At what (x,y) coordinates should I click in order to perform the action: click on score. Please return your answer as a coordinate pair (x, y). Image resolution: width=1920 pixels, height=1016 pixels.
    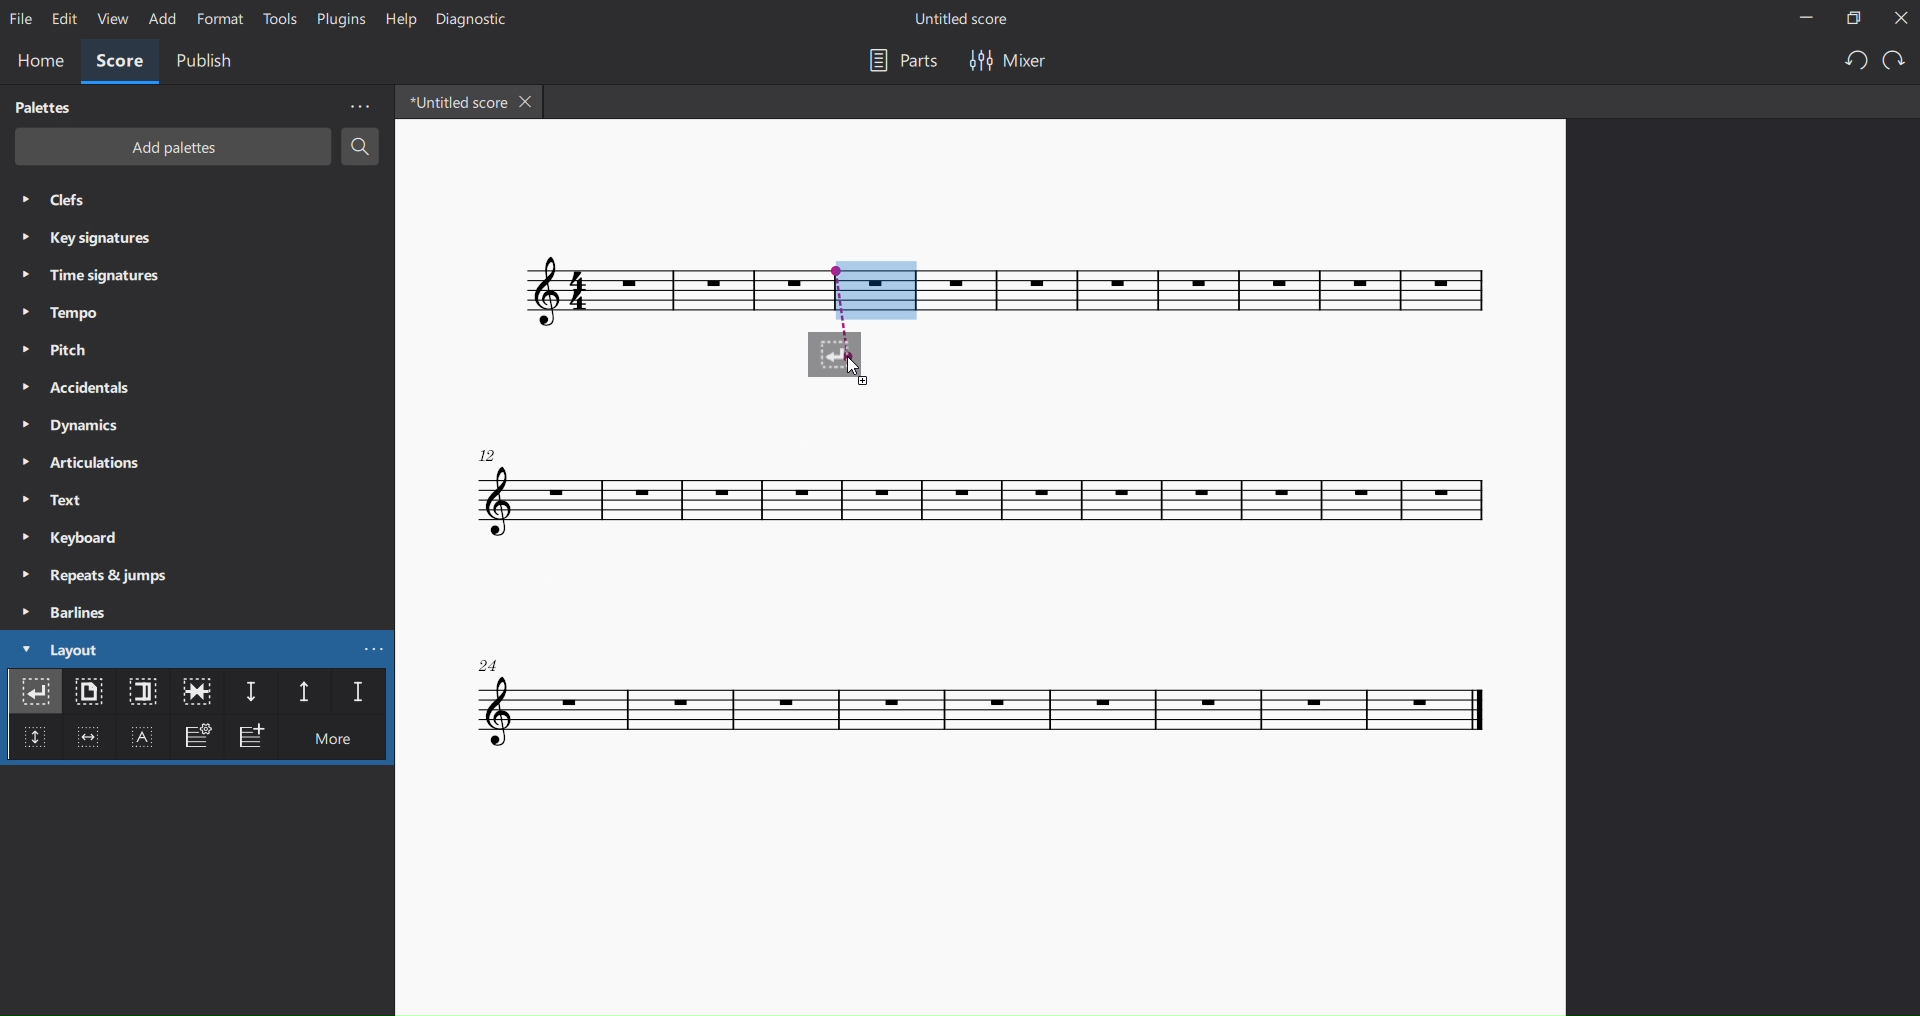
    Looking at the image, I should click on (1223, 290).